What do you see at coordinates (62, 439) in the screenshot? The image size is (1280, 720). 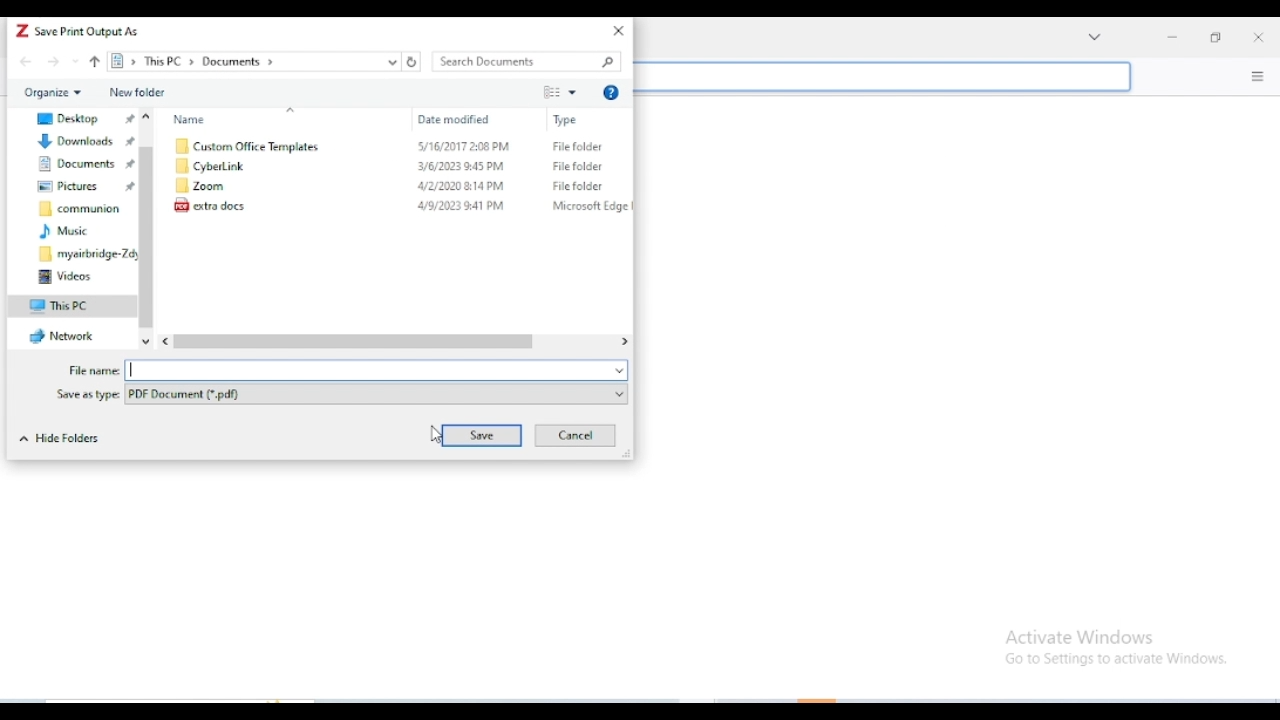 I see `hide folders` at bounding box center [62, 439].